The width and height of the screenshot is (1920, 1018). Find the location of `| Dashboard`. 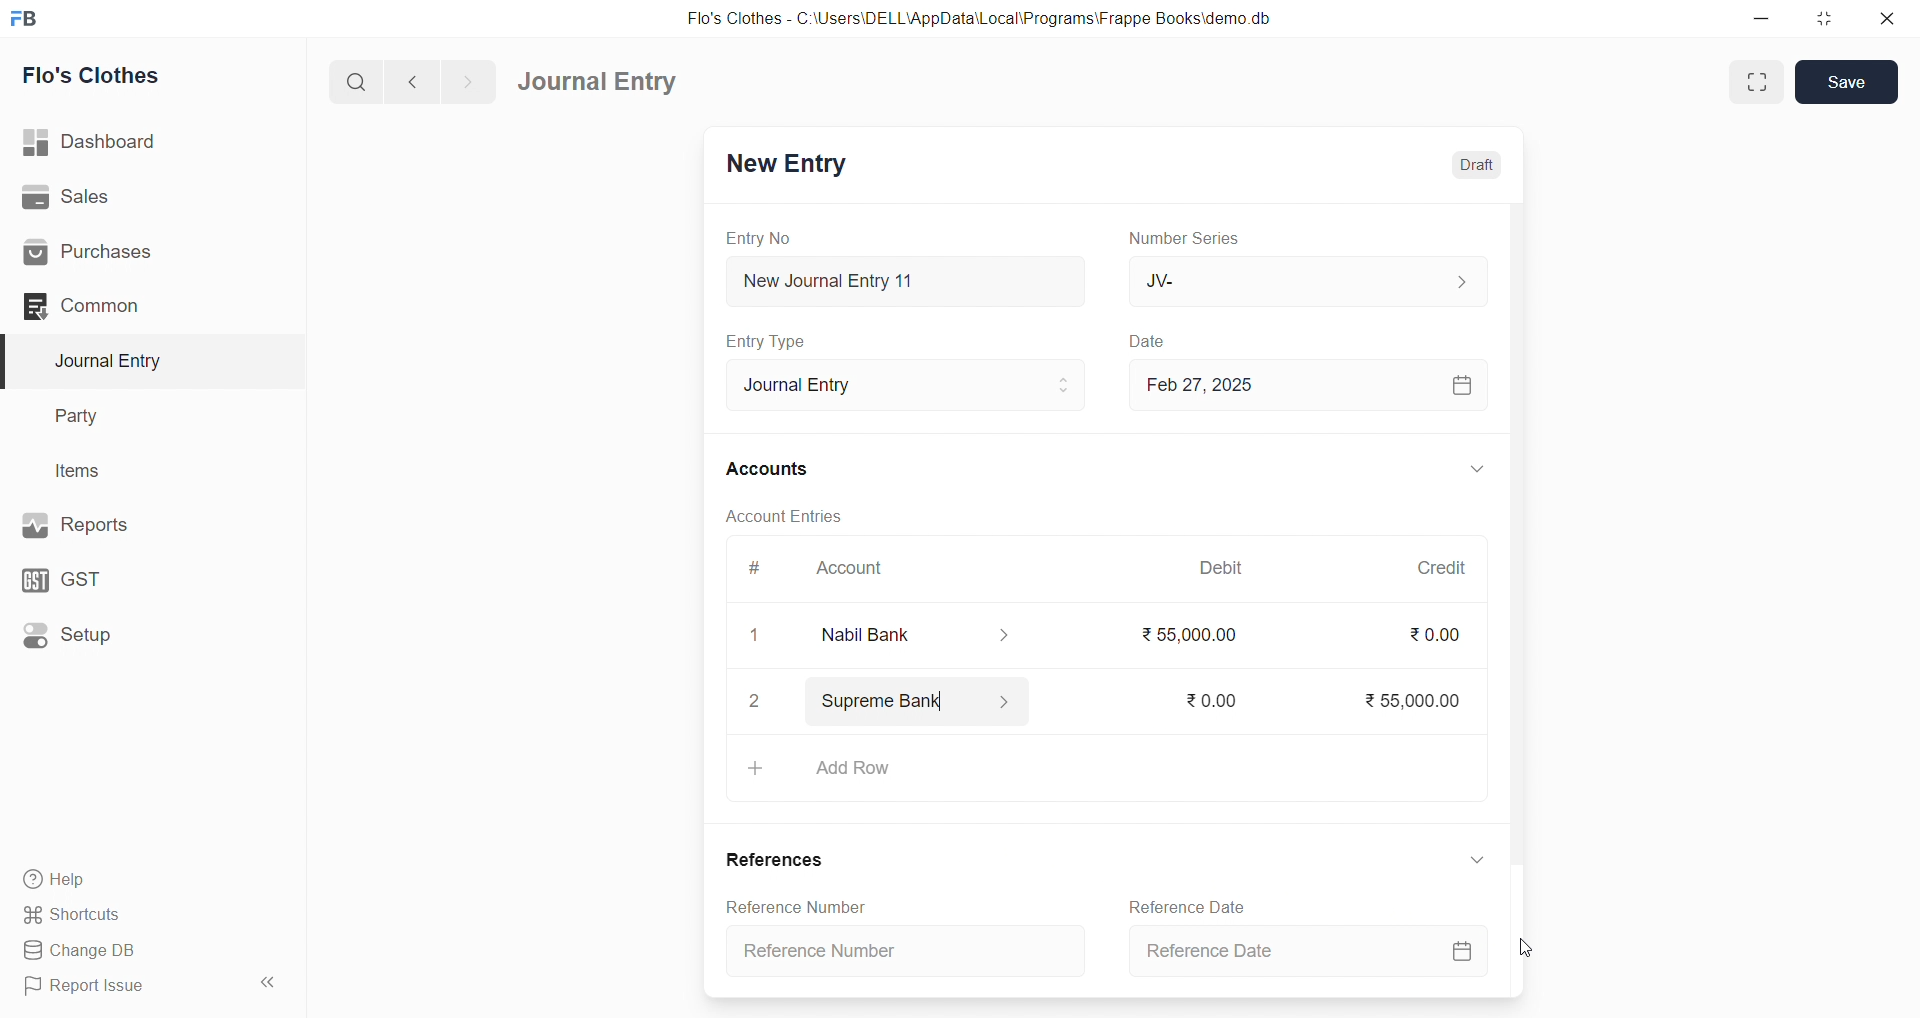

| Dashboard is located at coordinates (109, 143).